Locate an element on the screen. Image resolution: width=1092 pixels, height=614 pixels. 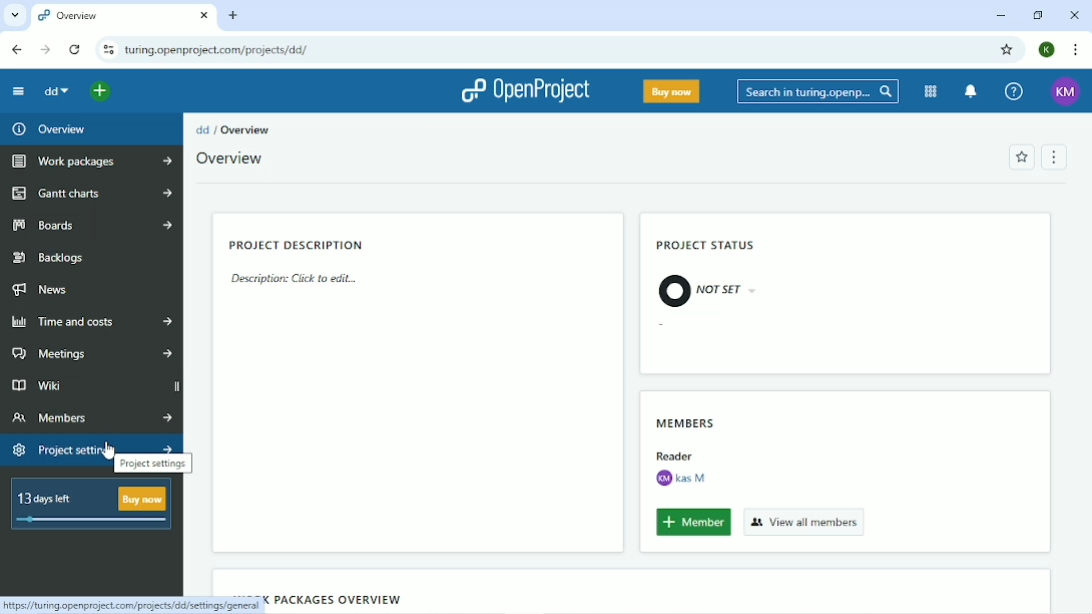
Back is located at coordinates (19, 50).